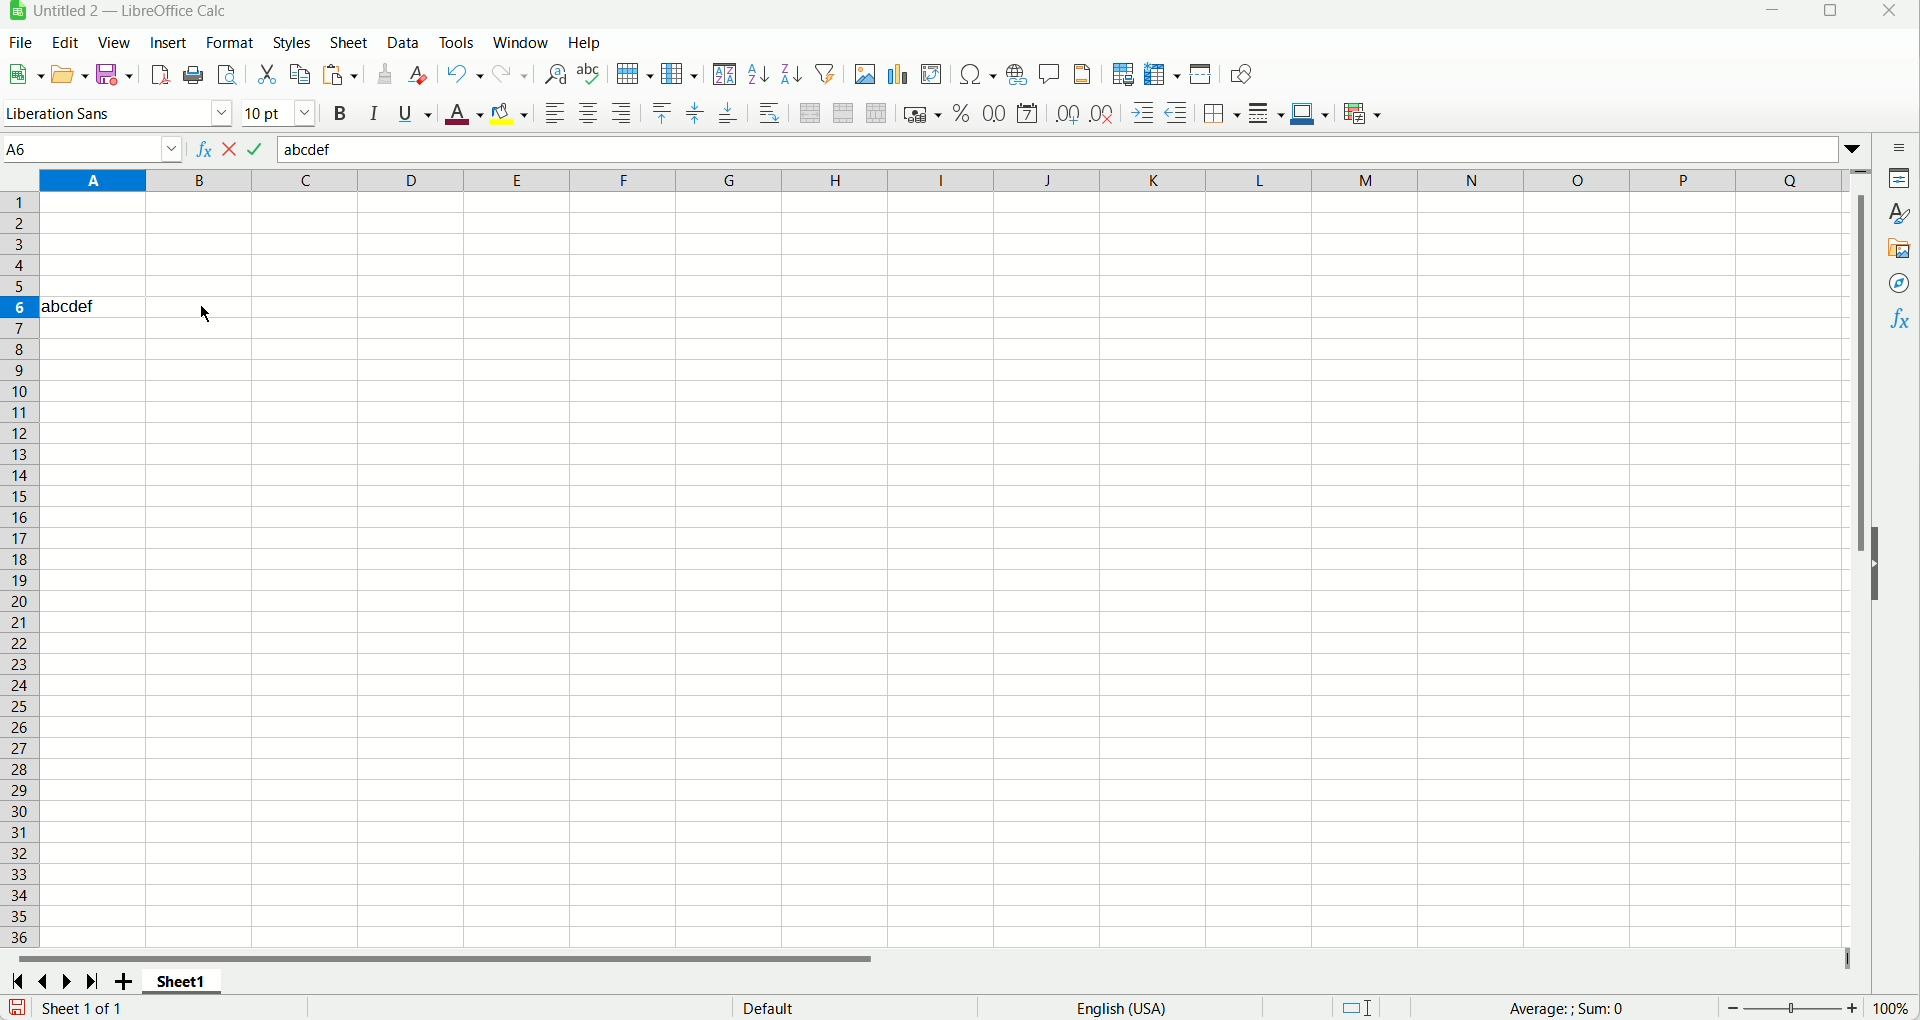 This screenshot has height=1020, width=1920. What do you see at coordinates (416, 115) in the screenshot?
I see `underline` at bounding box center [416, 115].